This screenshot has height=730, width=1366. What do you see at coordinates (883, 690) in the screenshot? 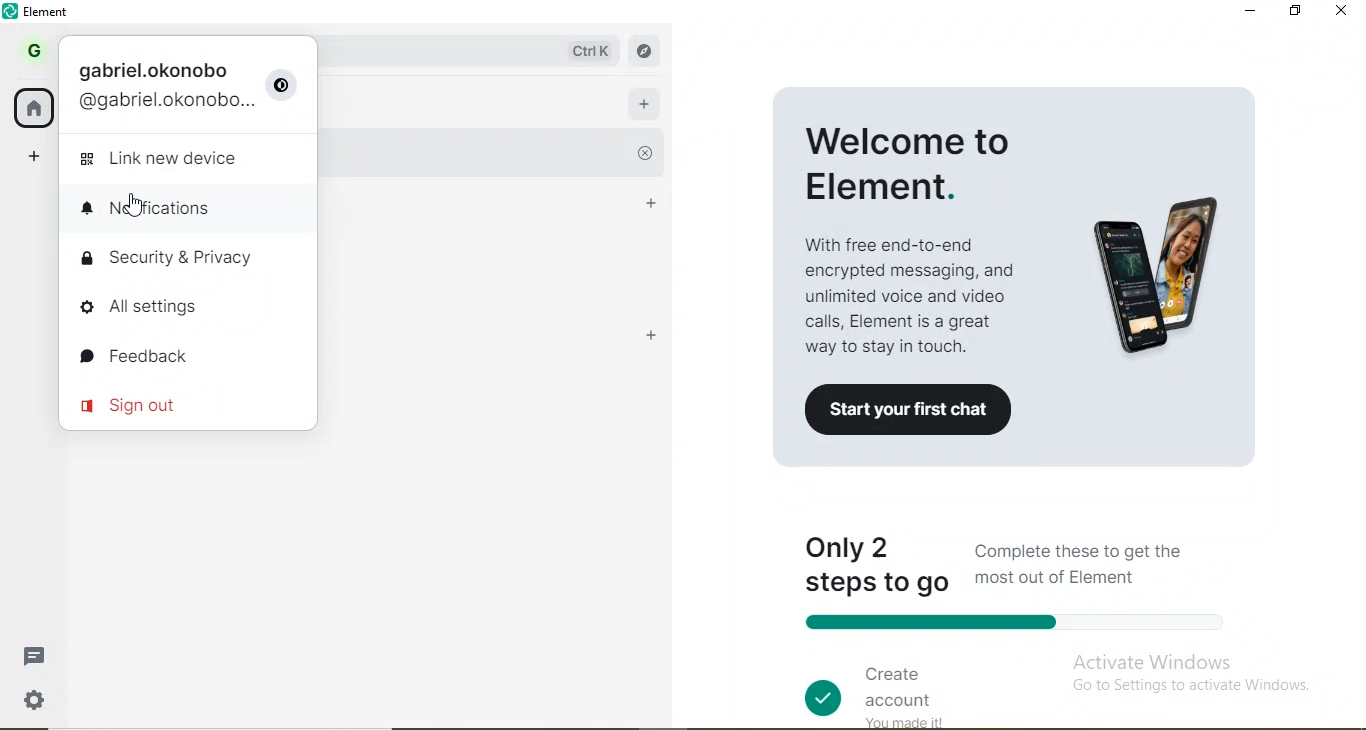
I see `create account` at bounding box center [883, 690].